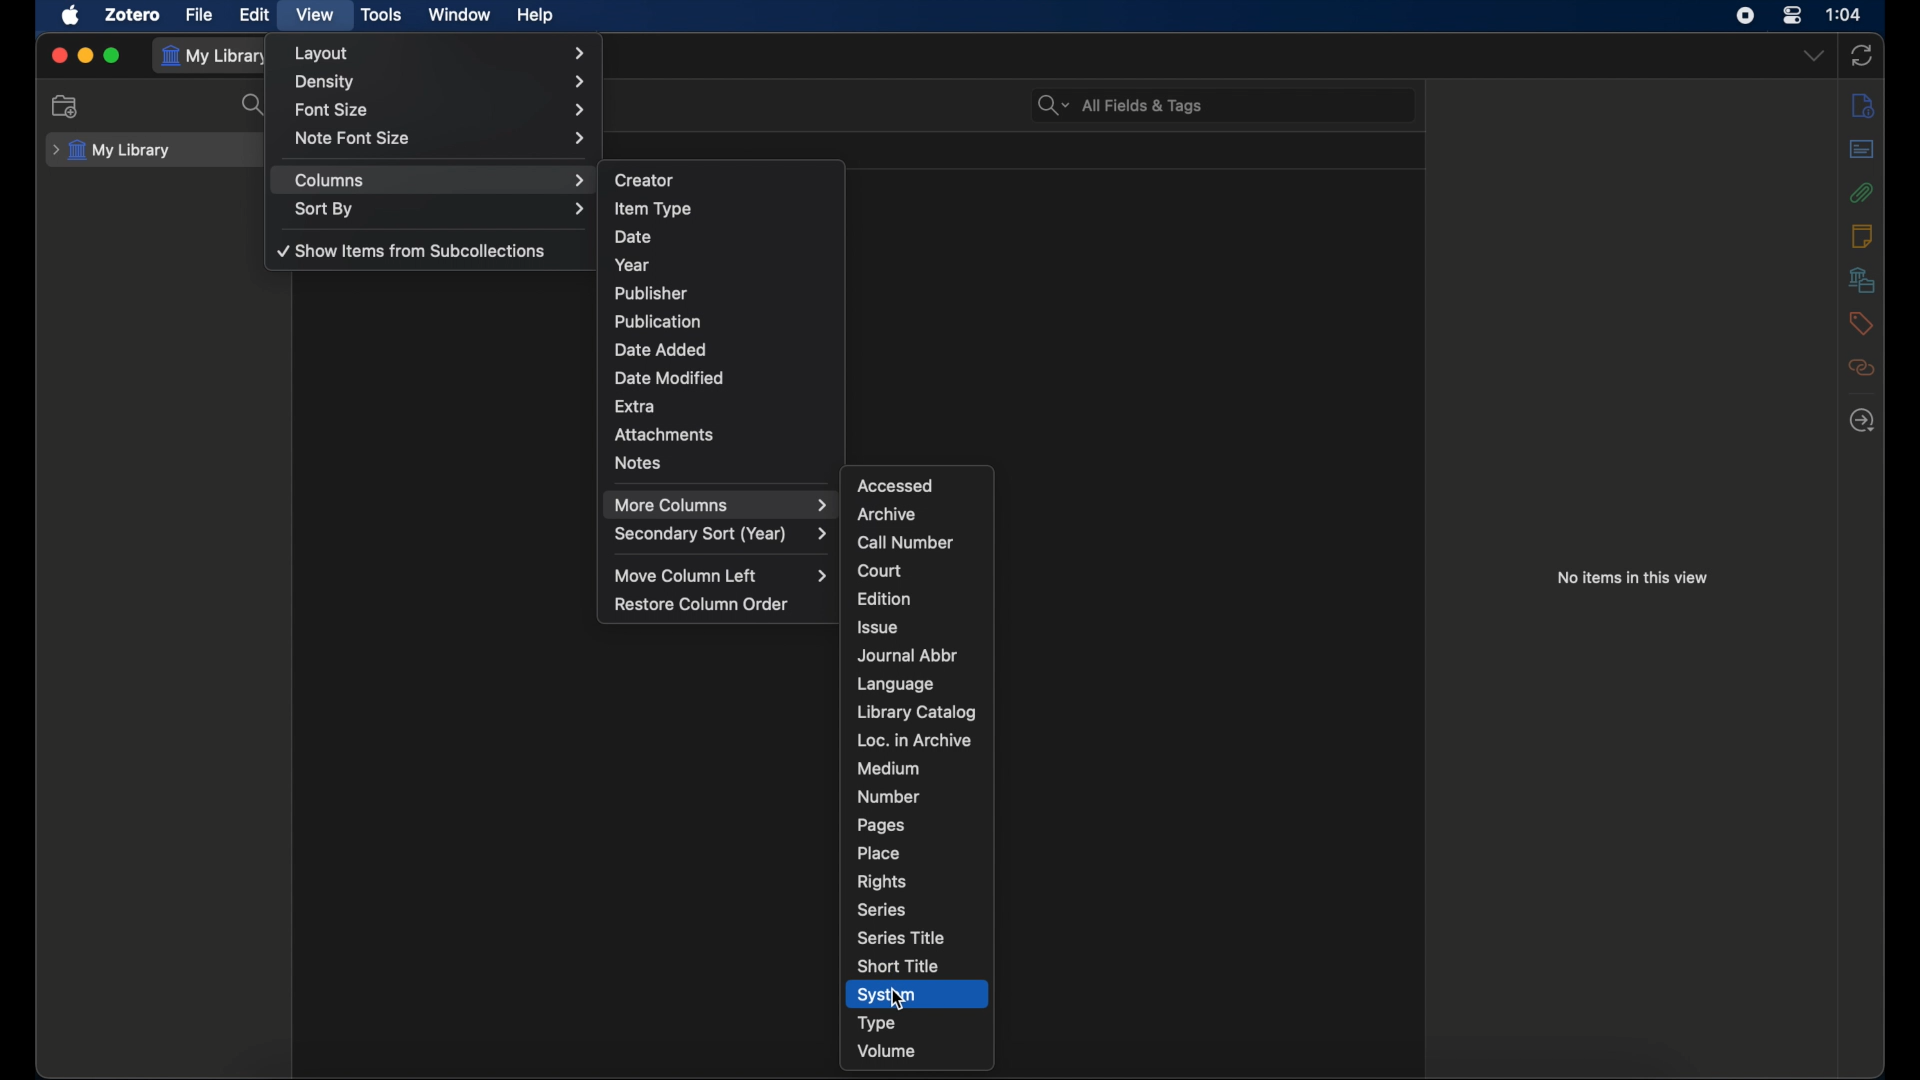 This screenshot has width=1920, height=1080. Describe the element at coordinates (1862, 420) in the screenshot. I see `locate` at that location.